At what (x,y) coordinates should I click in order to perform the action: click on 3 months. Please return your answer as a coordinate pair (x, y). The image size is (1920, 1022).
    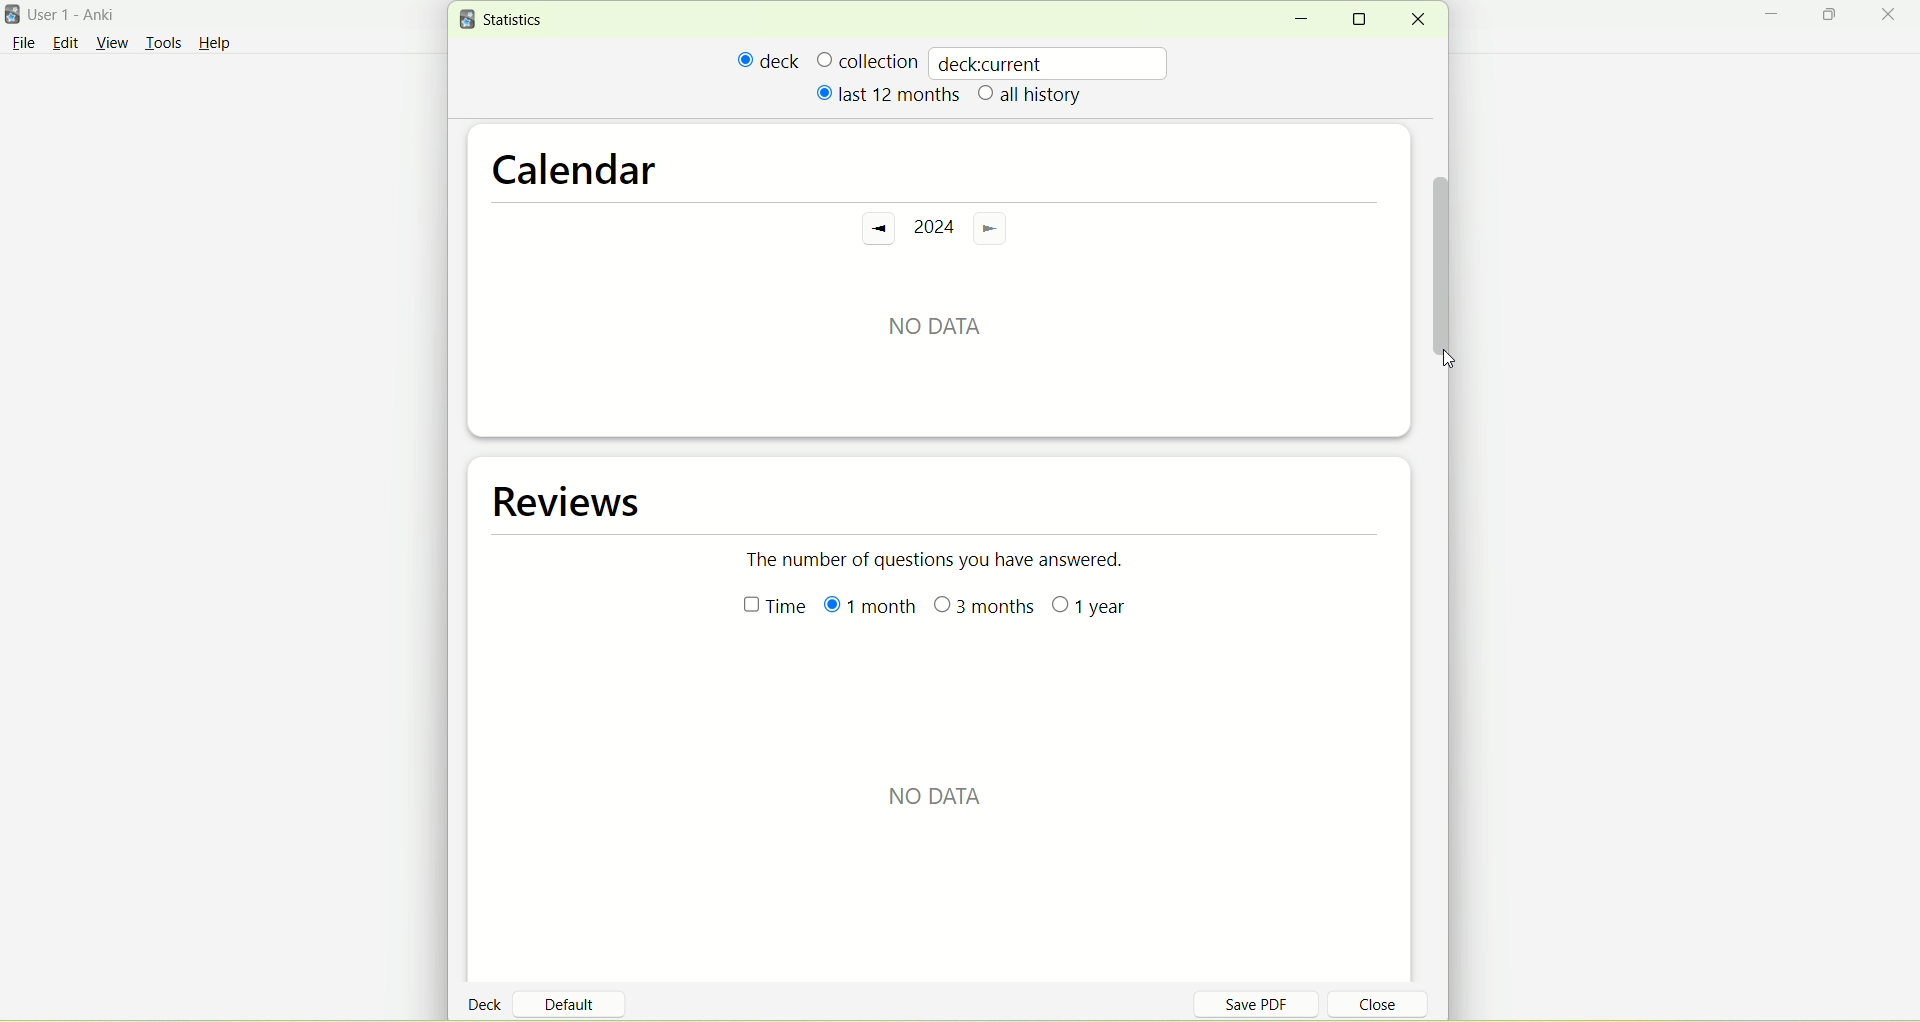
    Looking at the image, I should click on (985, 609).